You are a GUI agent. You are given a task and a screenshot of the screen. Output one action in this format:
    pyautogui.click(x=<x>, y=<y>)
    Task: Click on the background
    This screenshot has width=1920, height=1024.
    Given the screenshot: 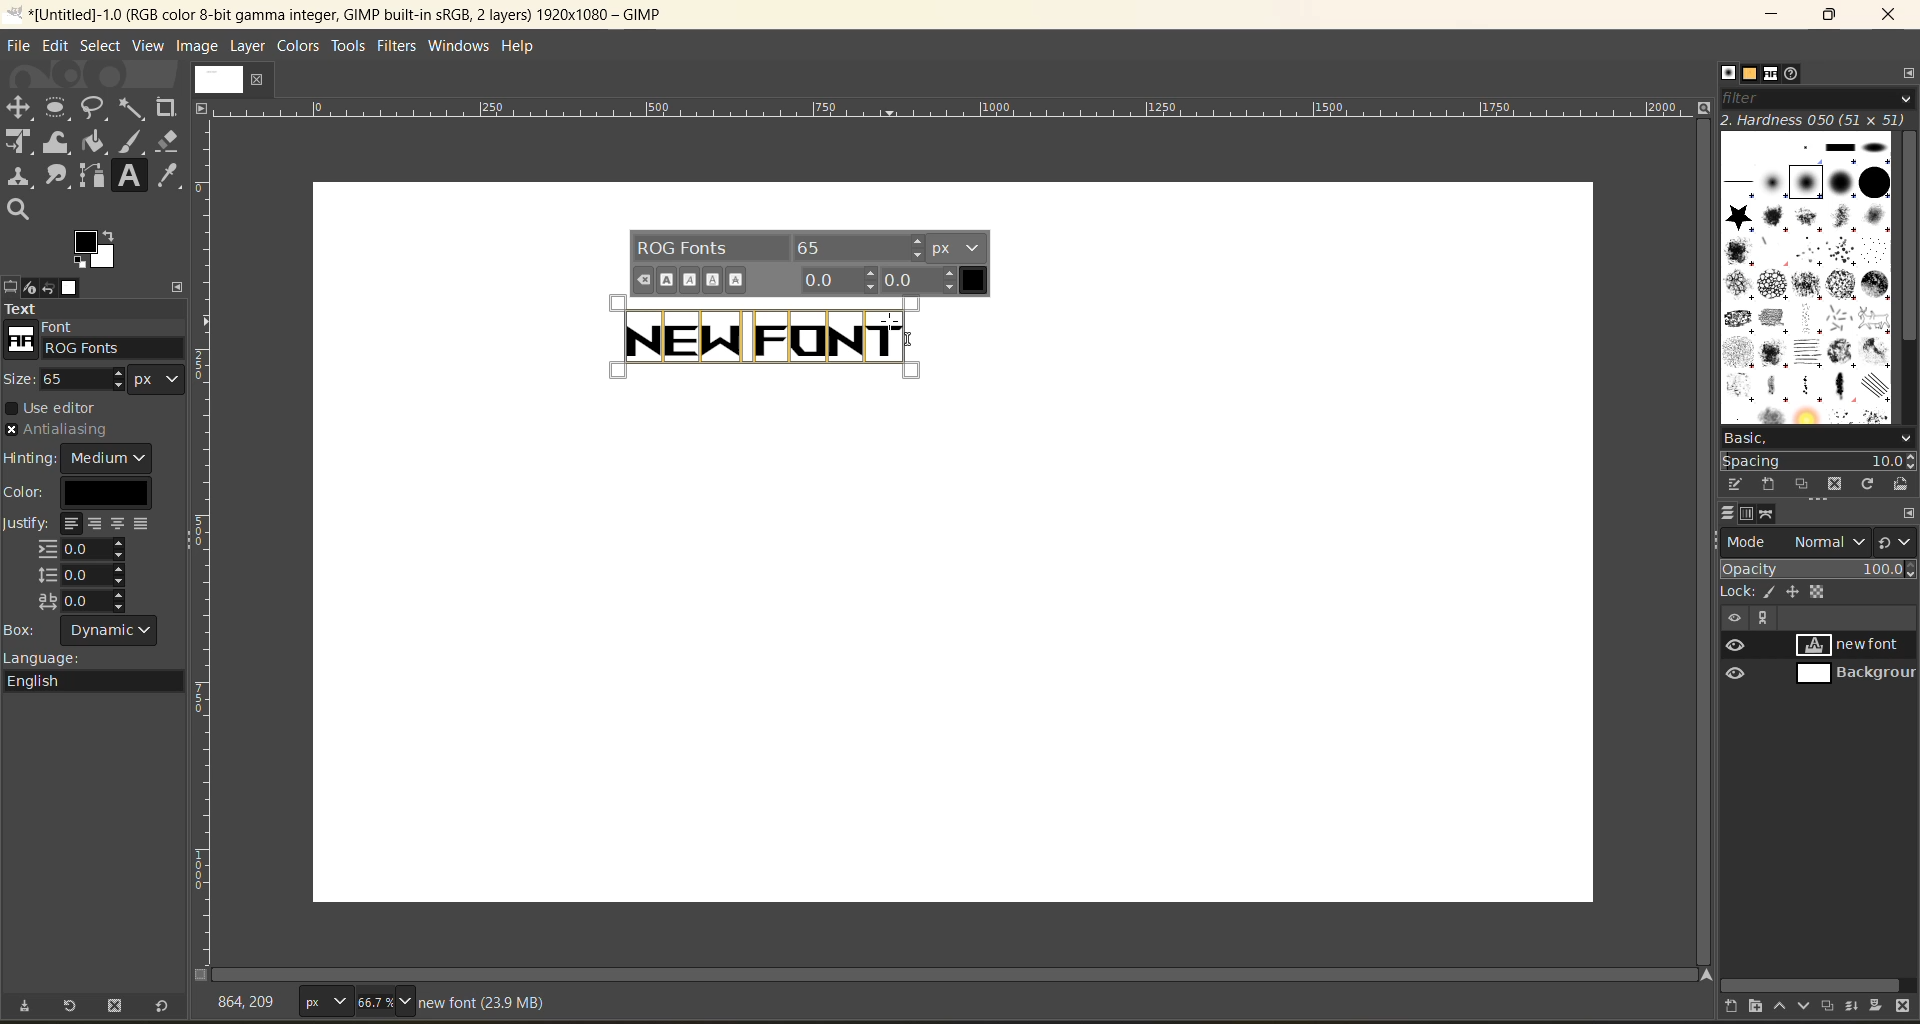 What is the action you would take?
    pyautogui.click(x=1853, y=674)
    